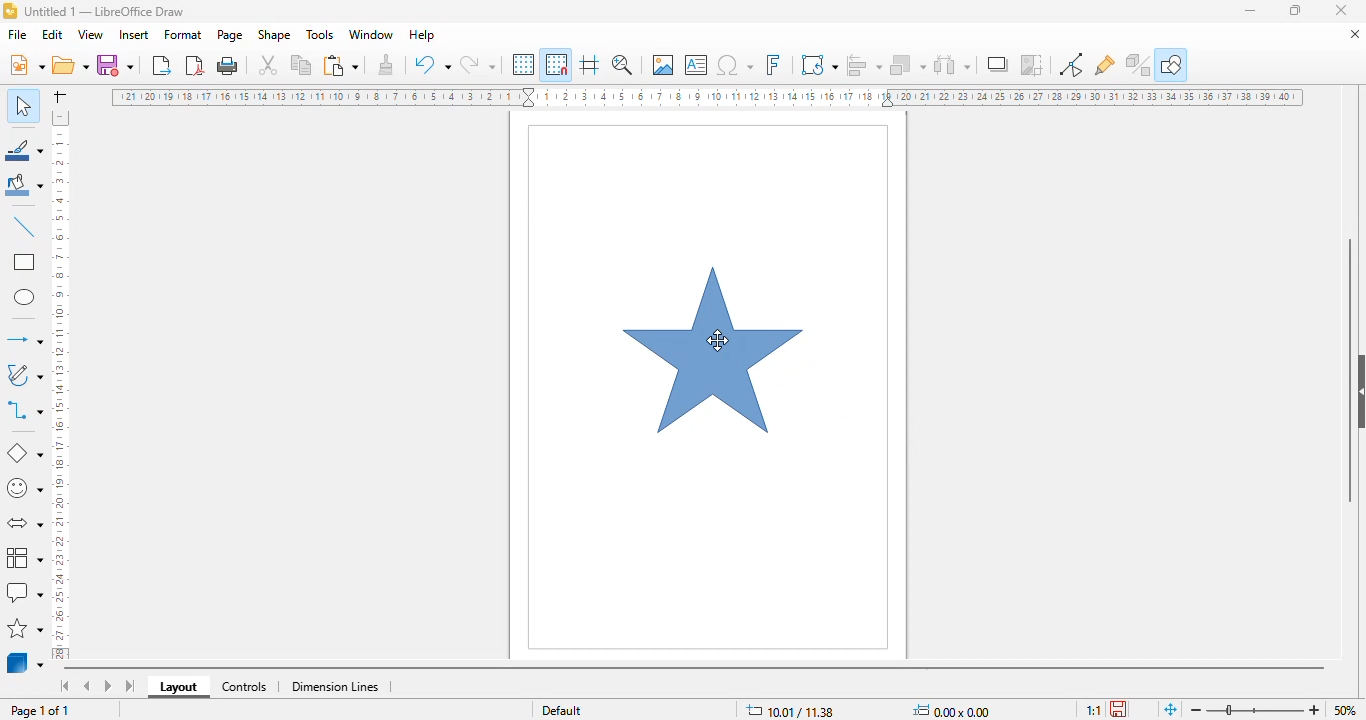  Describe the element at coordinates (524, 64) in the screenshot. I see `display grid` at that location.